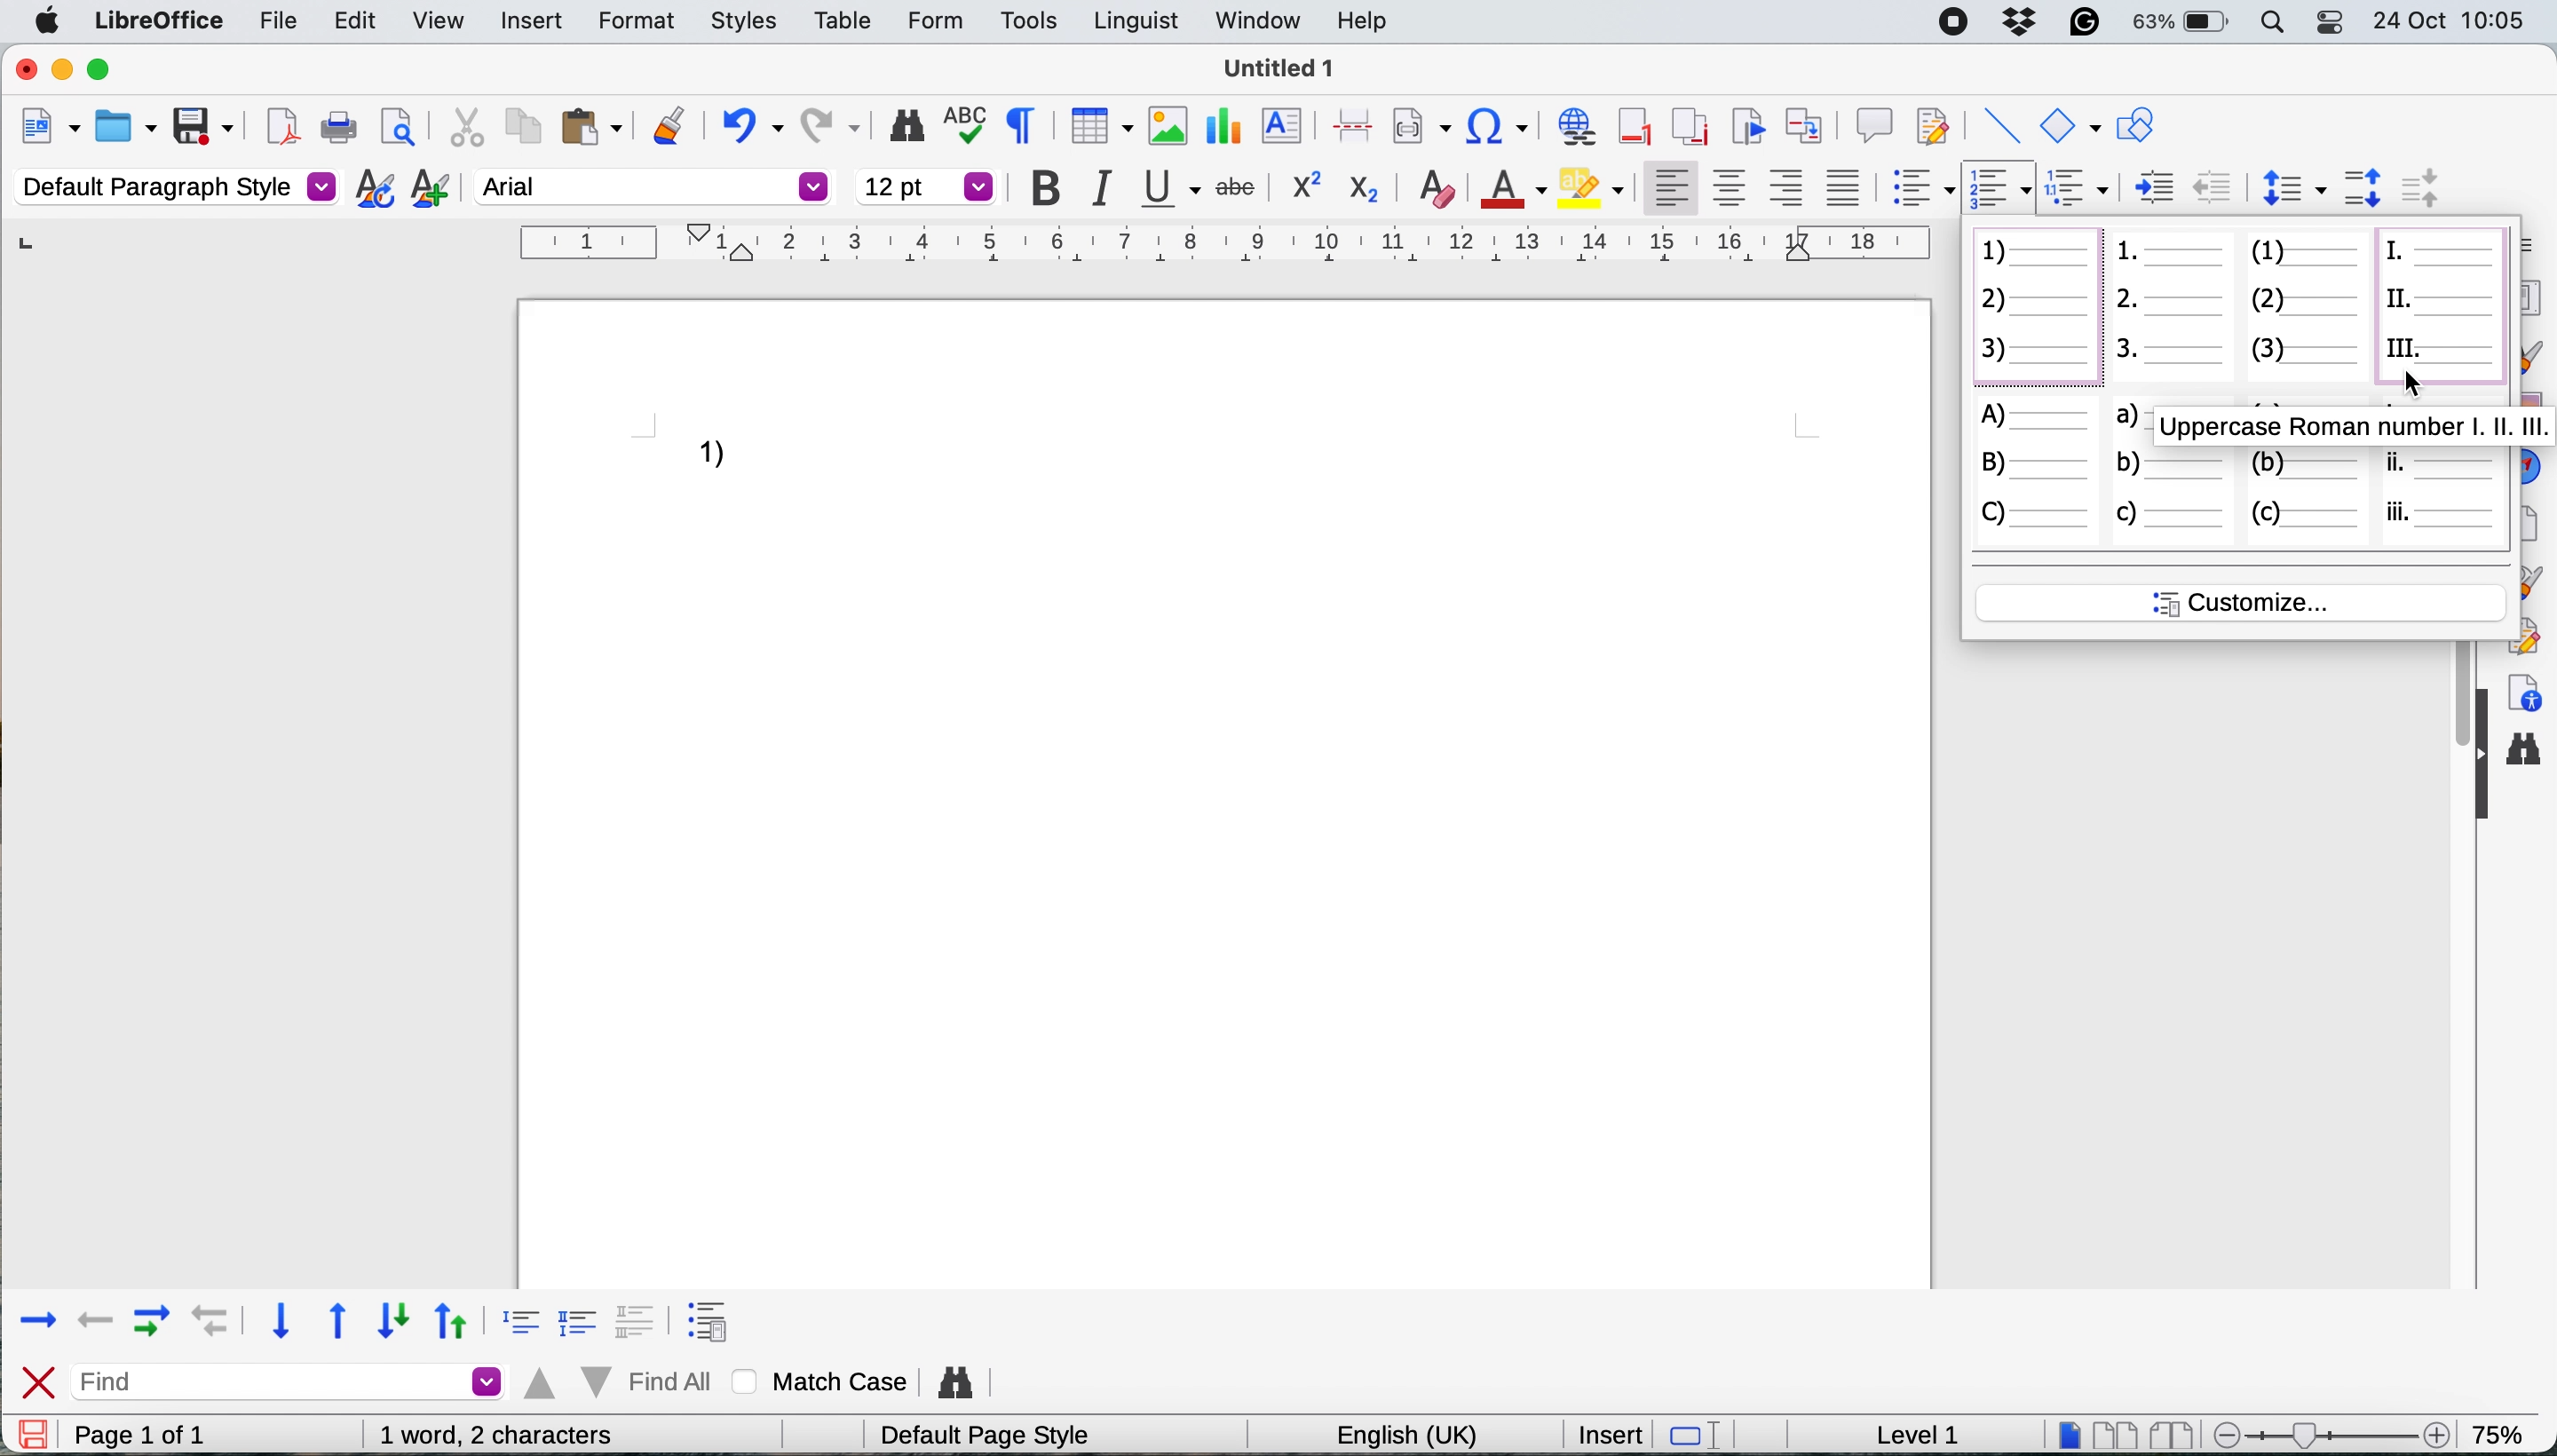 The width and height of the screenshot is (2557, 1456). I want to click on match case, so click(825, 1381).